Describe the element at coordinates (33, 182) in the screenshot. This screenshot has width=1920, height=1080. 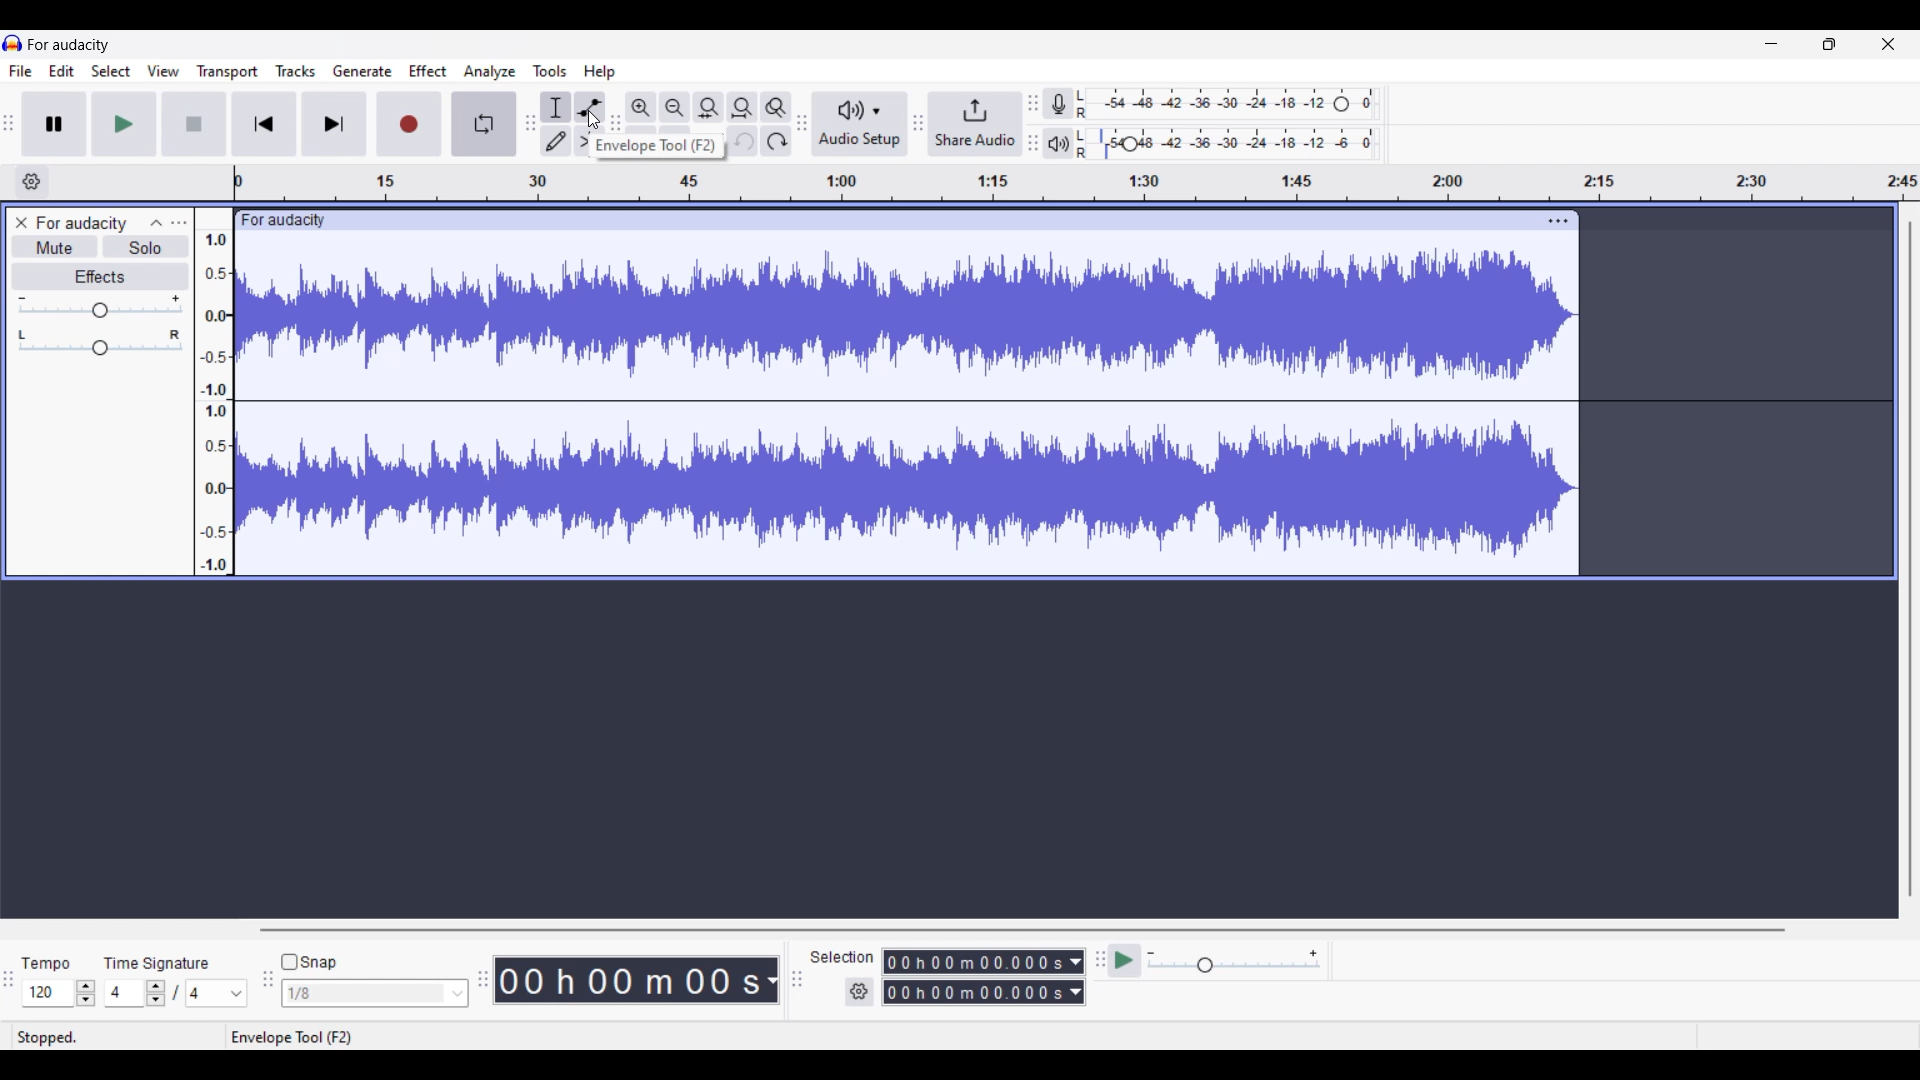
I see `Timeline options` at that location.